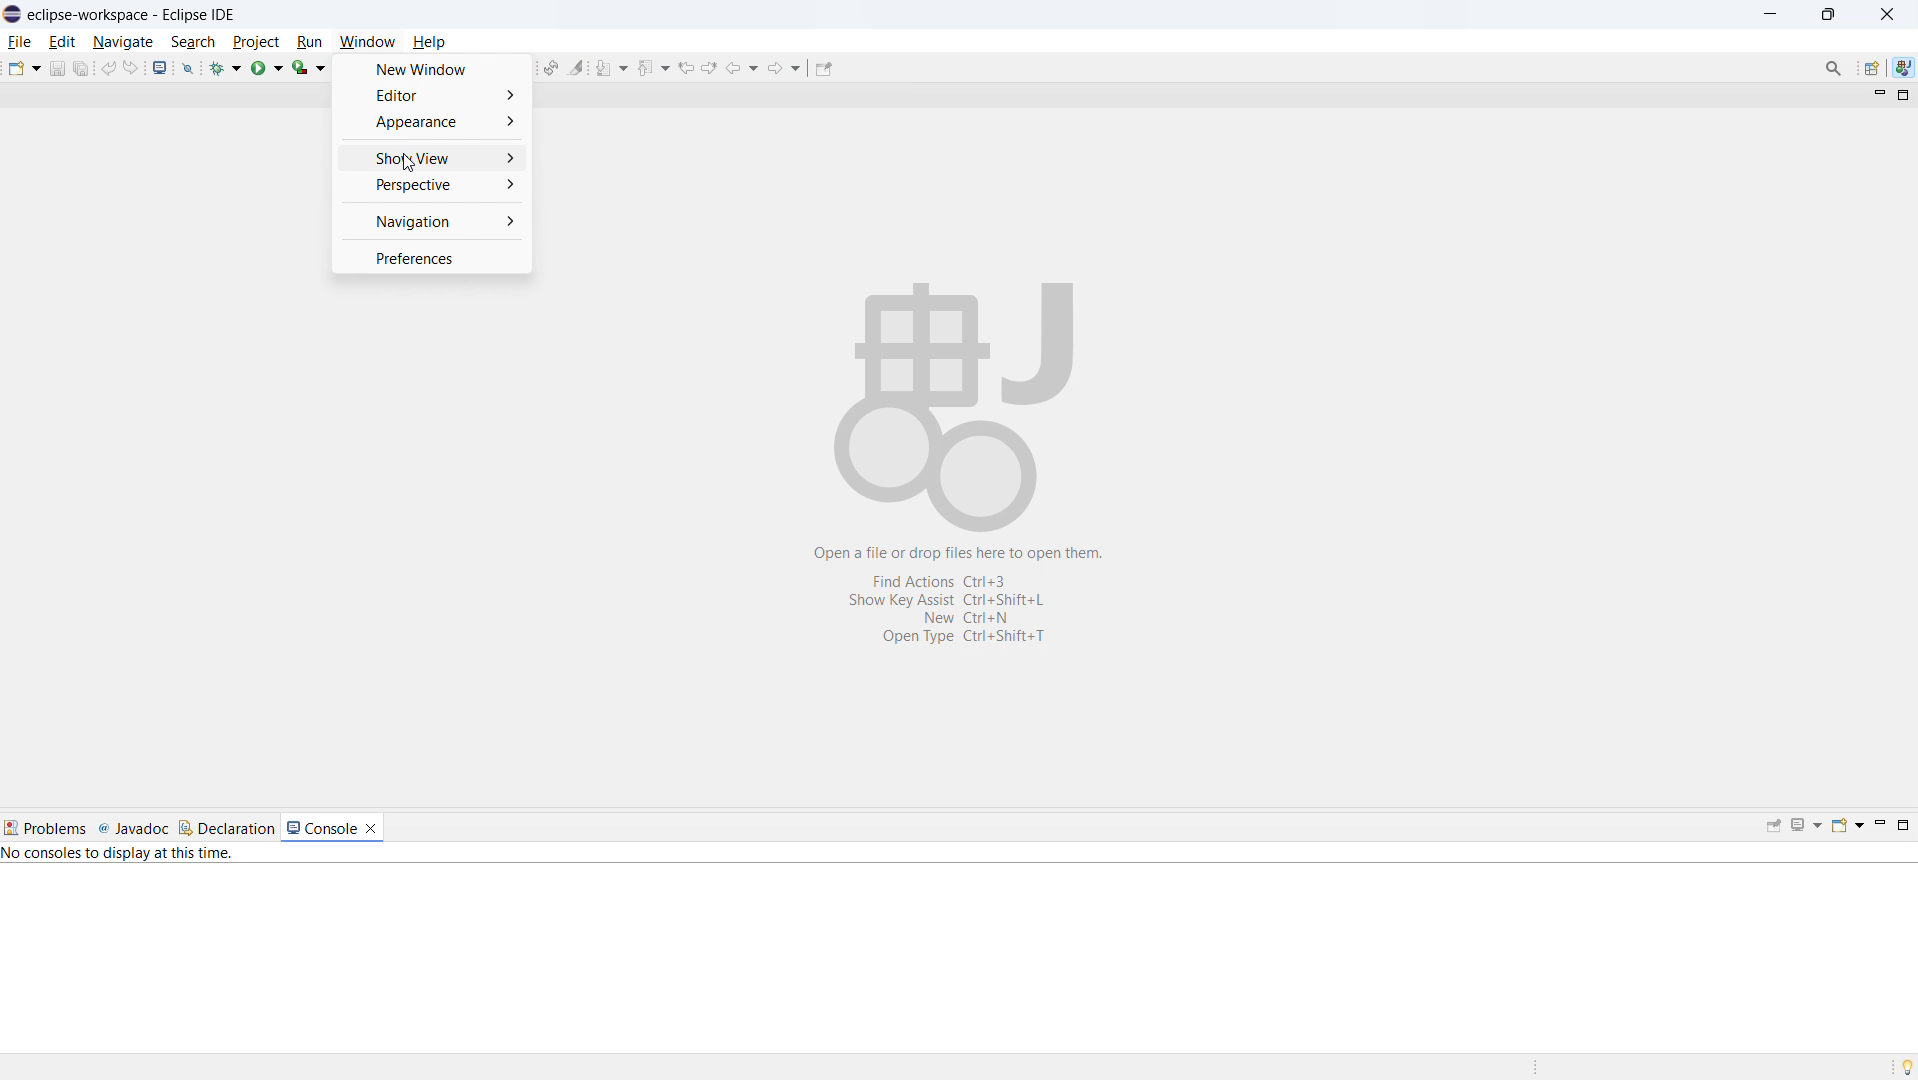 This screenshot has height=1080, width=1918. I want to click on save all, so click(82, 68).